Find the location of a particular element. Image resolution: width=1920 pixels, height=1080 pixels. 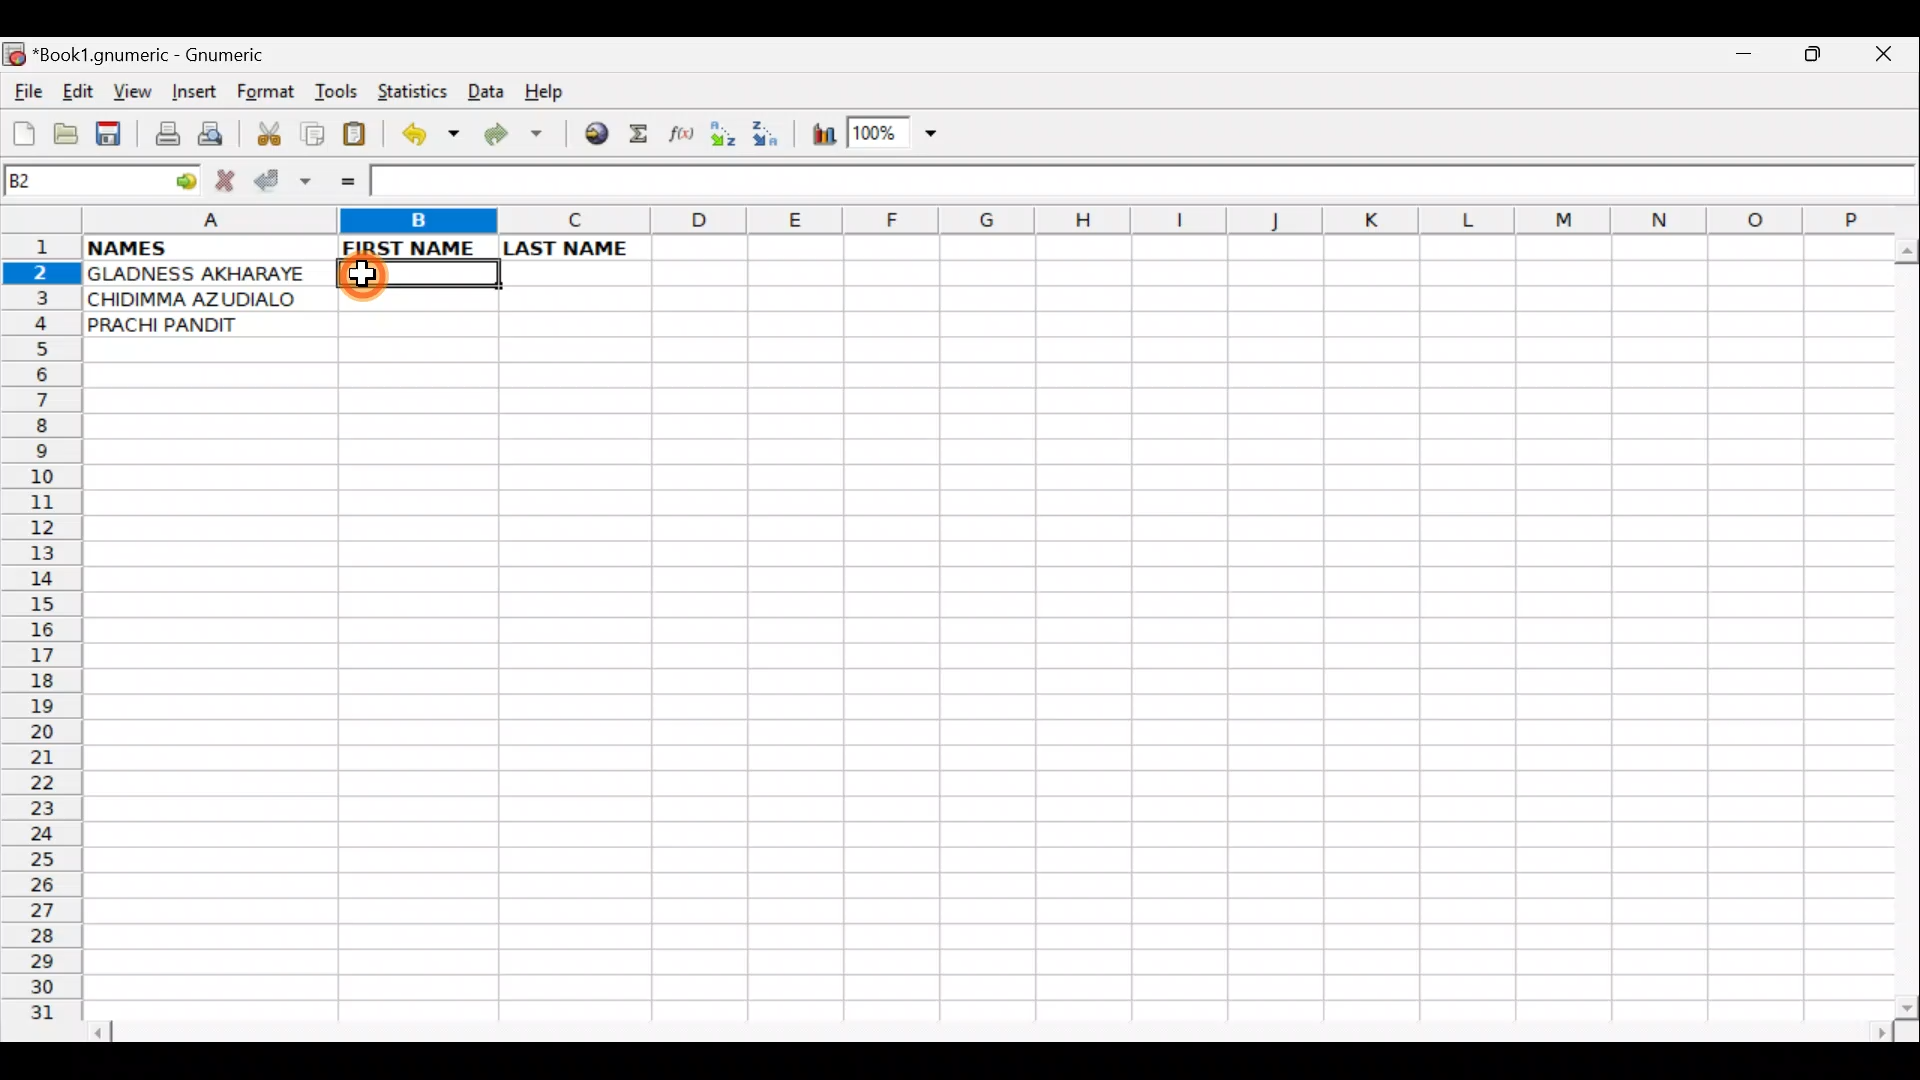

LAST NAME is located at coordinates (575, 247).